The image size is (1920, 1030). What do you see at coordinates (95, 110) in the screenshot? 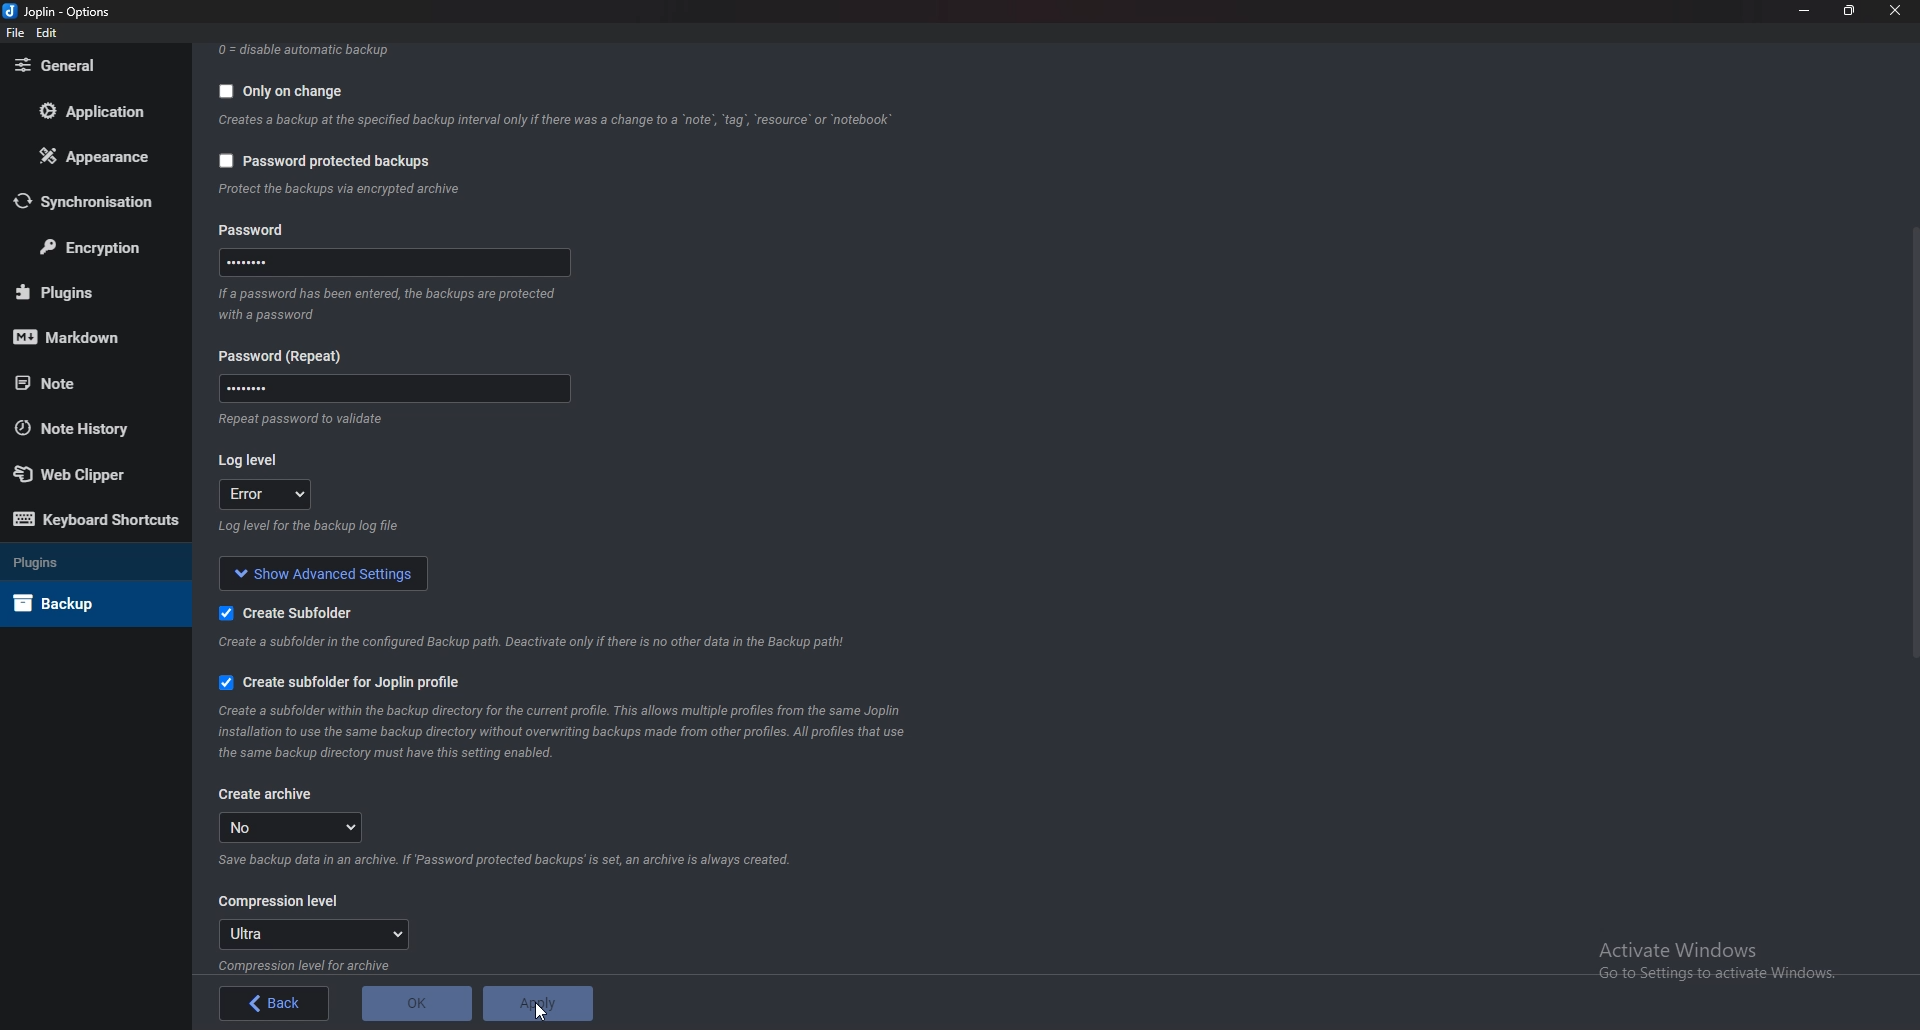
I see `Application` at bounding box center [95, 110].